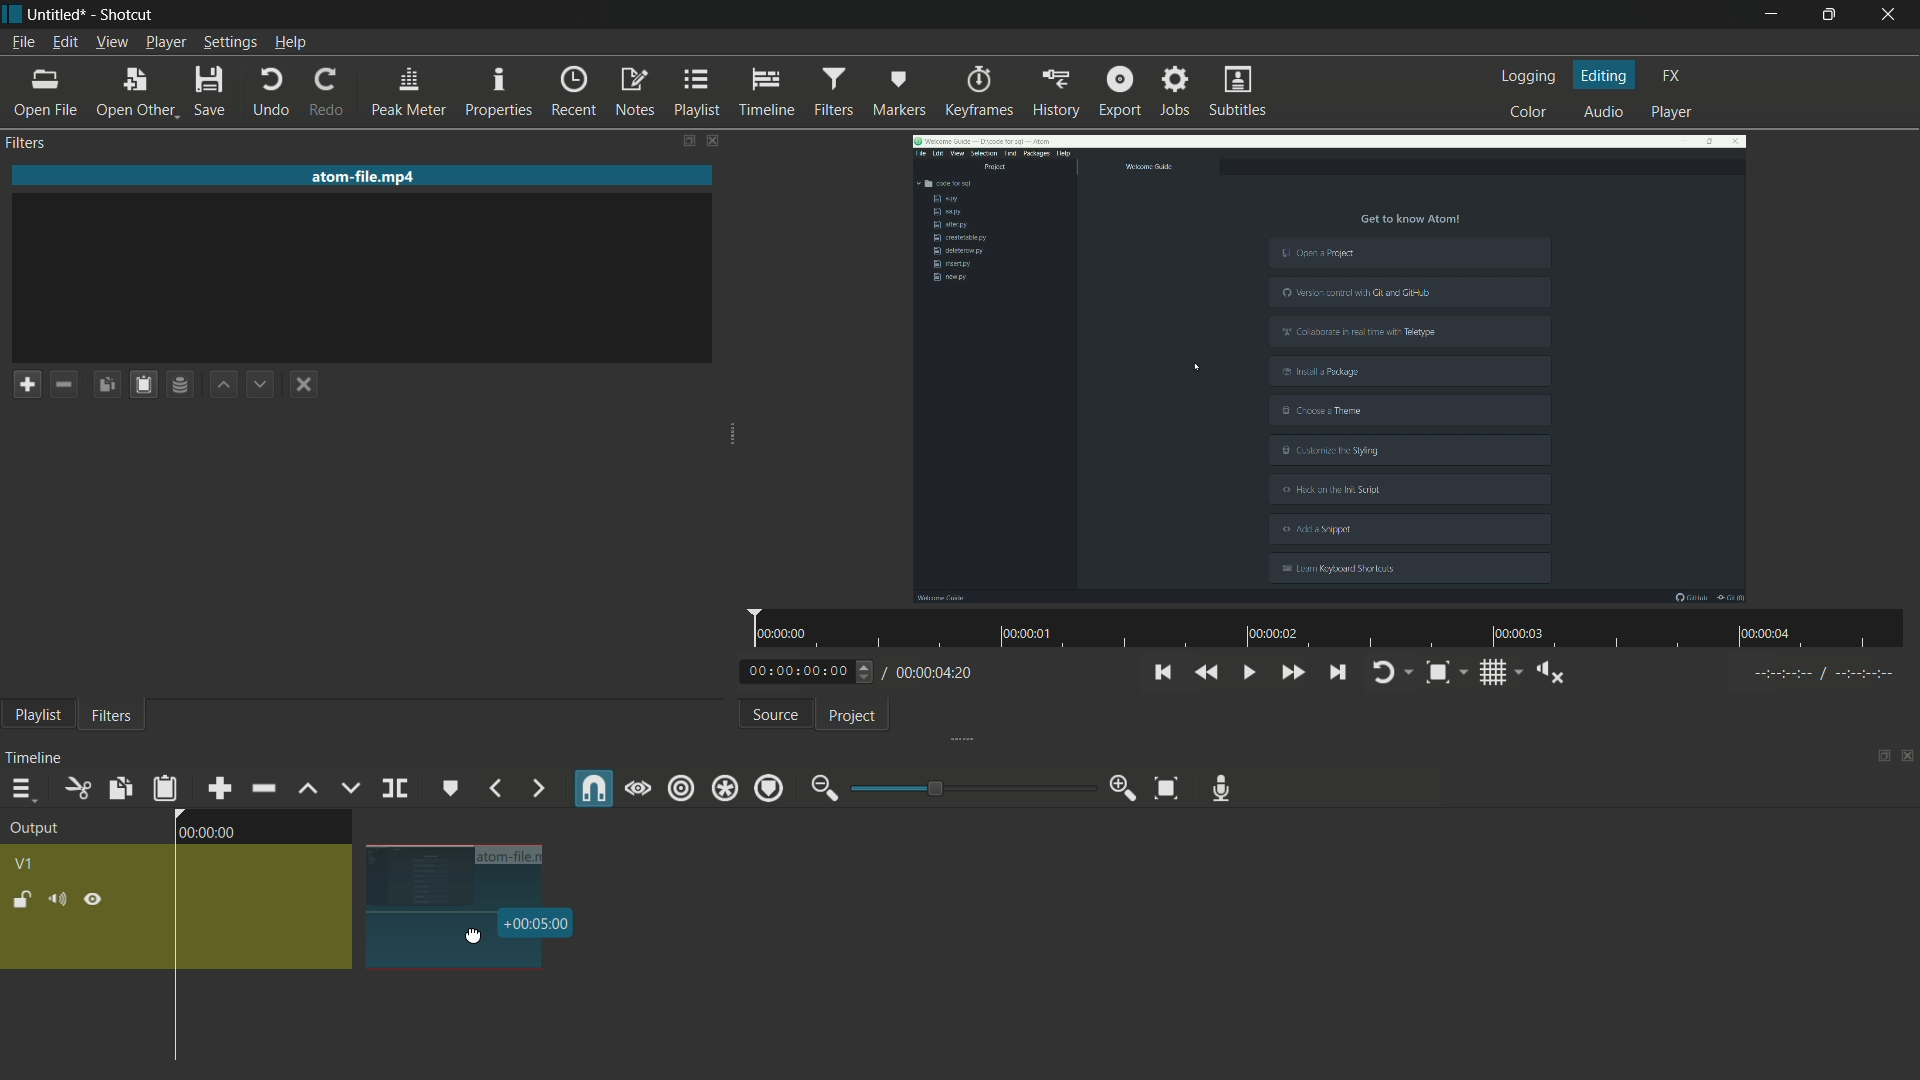  Describe the element at coordinates (1605, 113) in the screenshot. I see `audio` at that location.